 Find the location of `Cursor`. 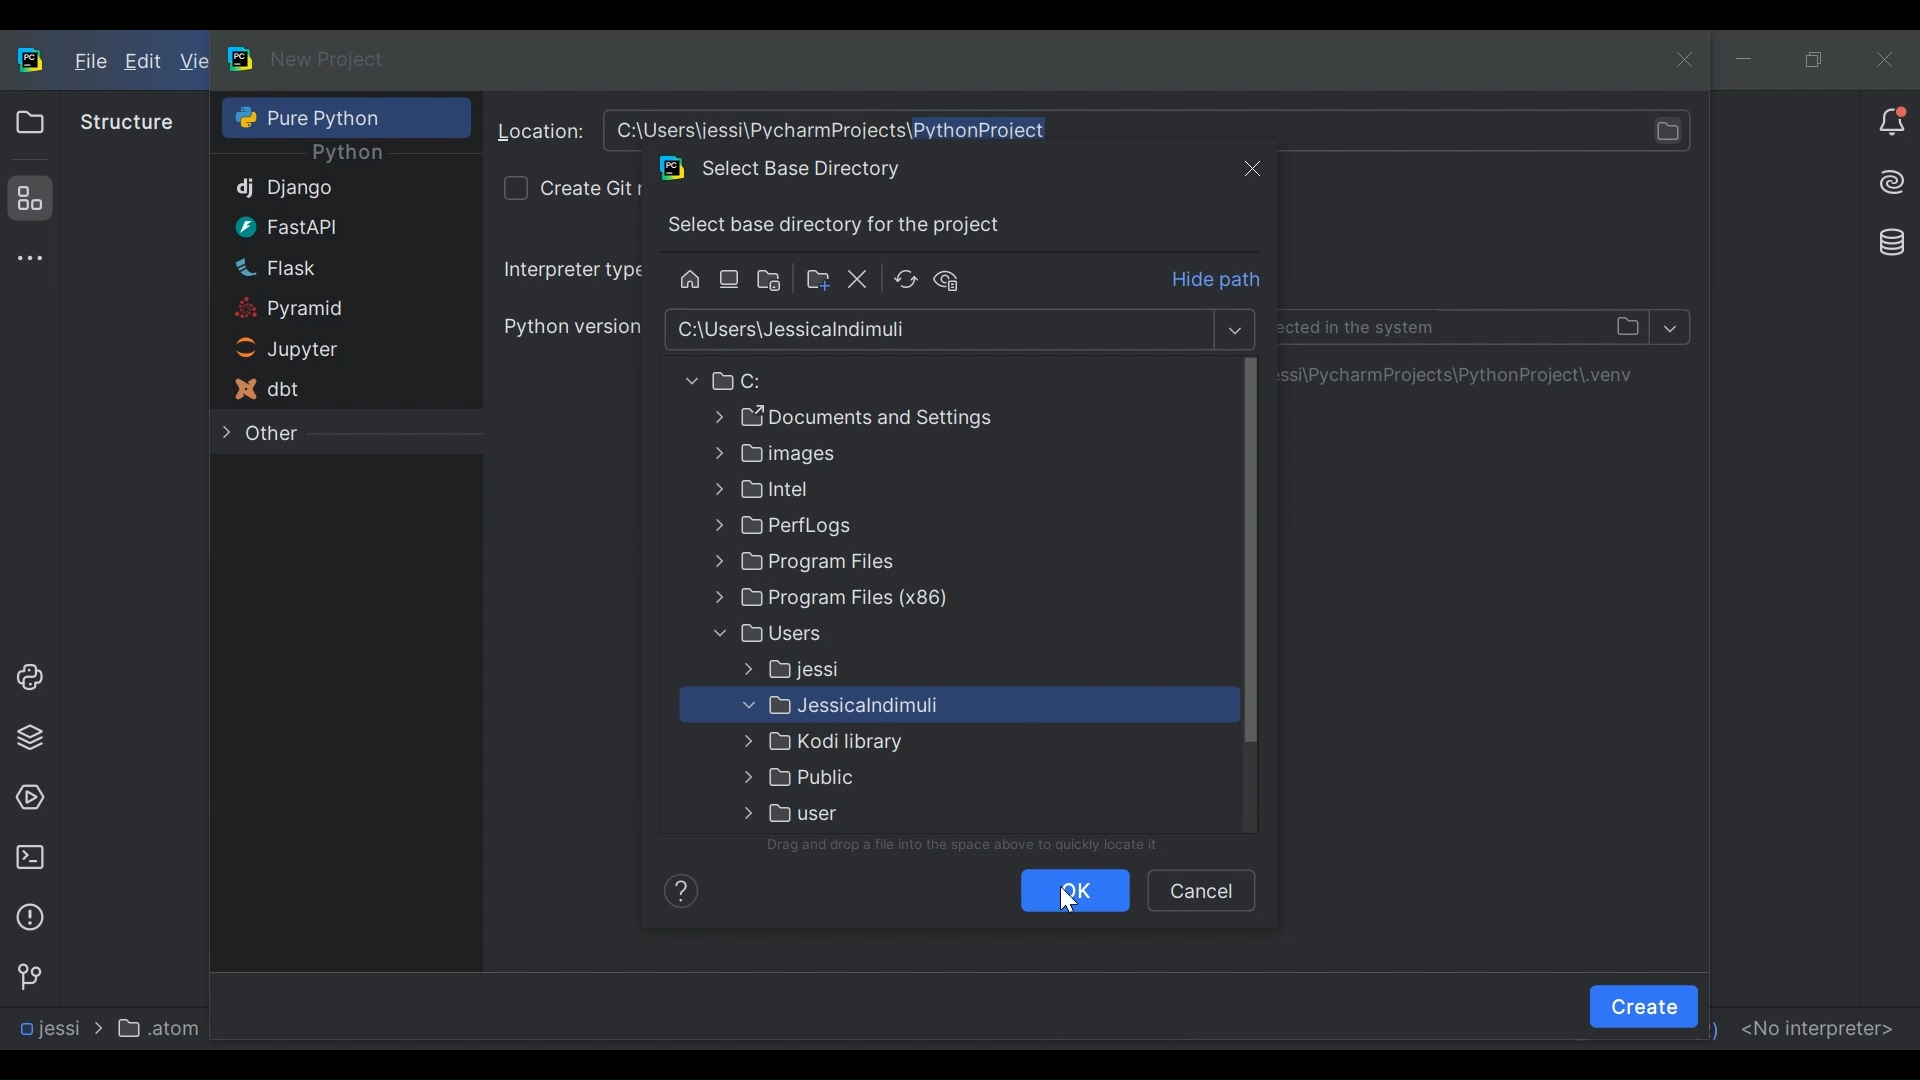

Cursor is located at coordinates (1069, 900).